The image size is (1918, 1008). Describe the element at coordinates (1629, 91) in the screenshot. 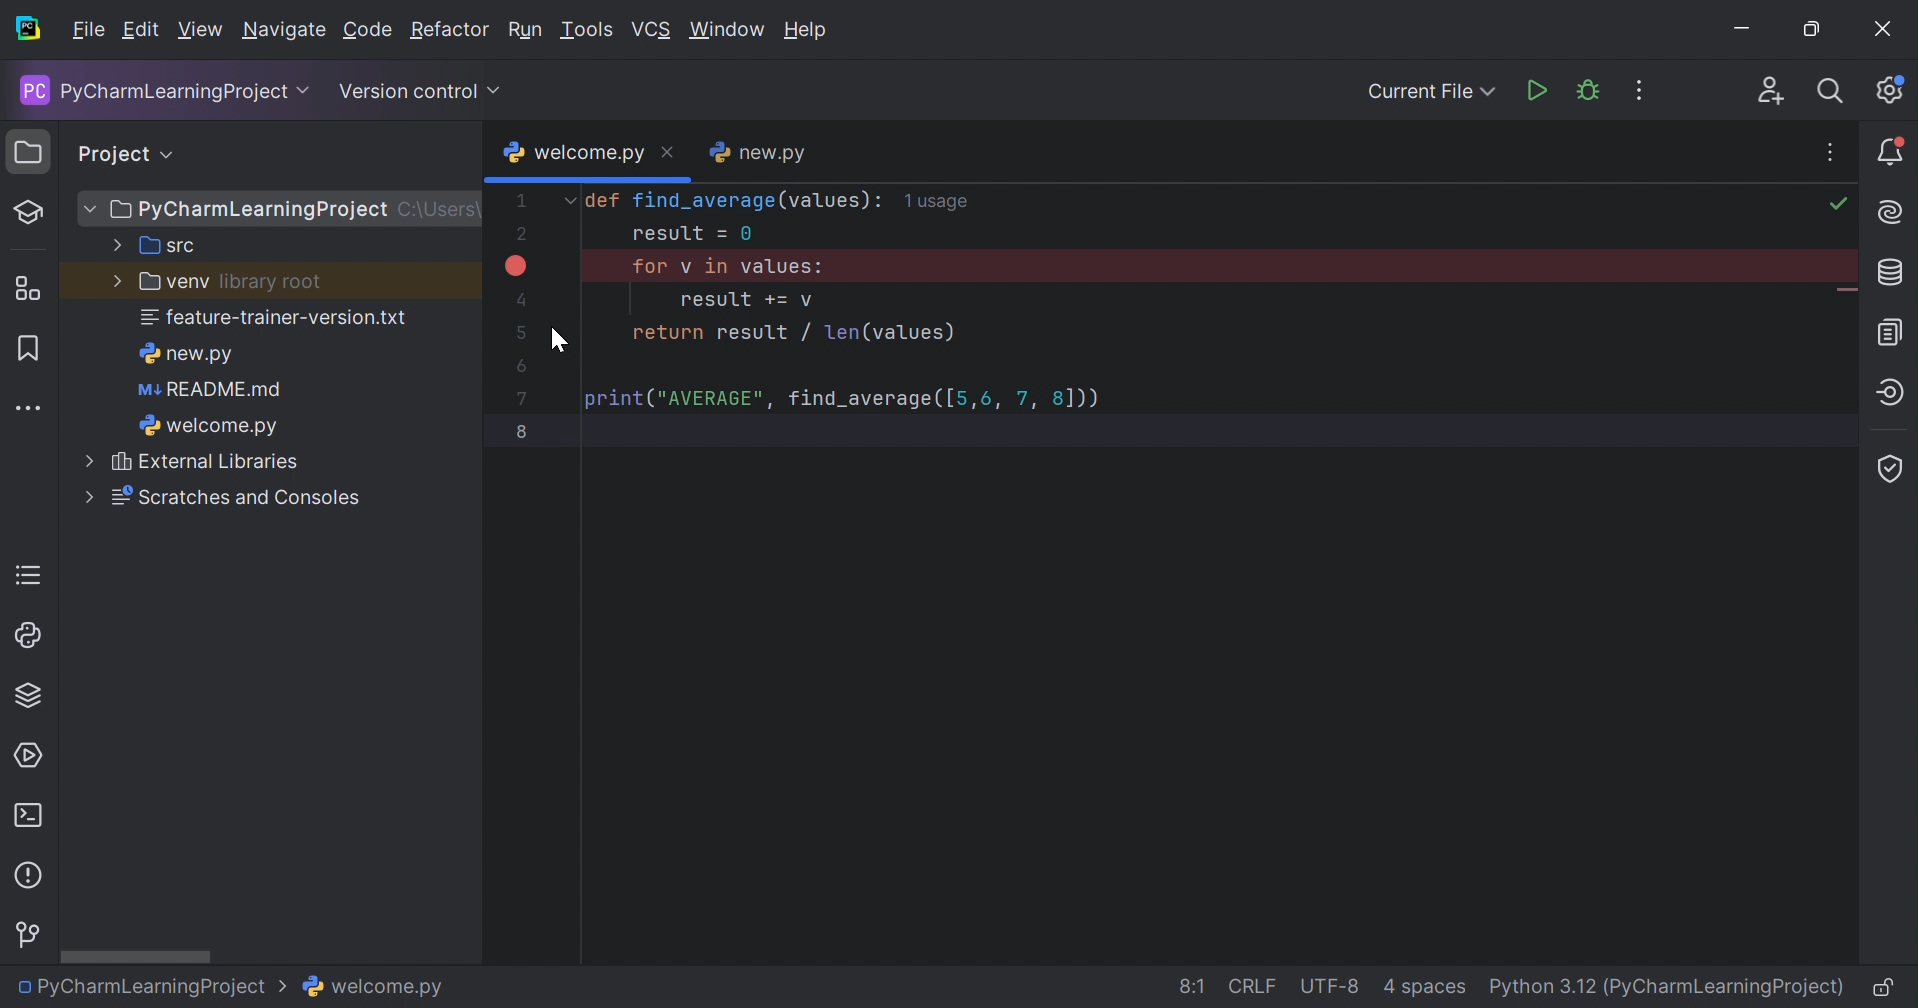

I see `More Actions` at that location.